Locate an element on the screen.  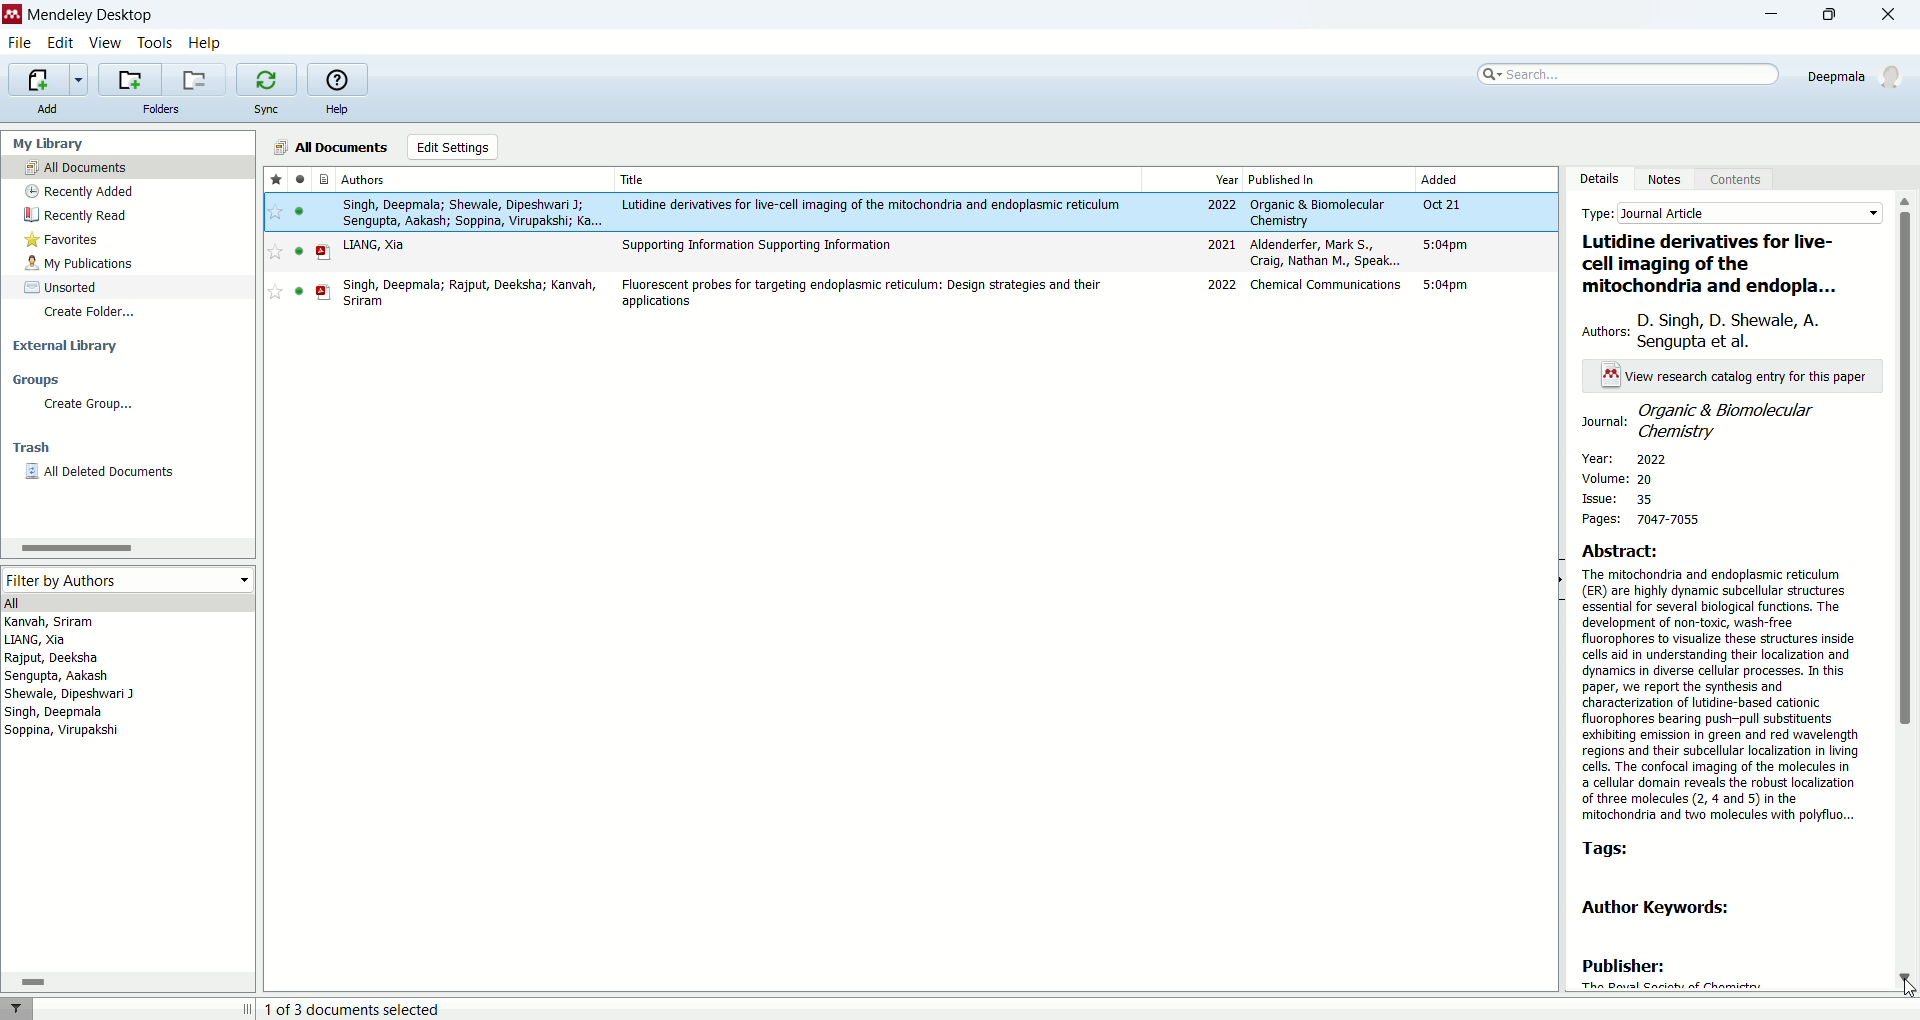
create group is located at coordinates (90, 404).